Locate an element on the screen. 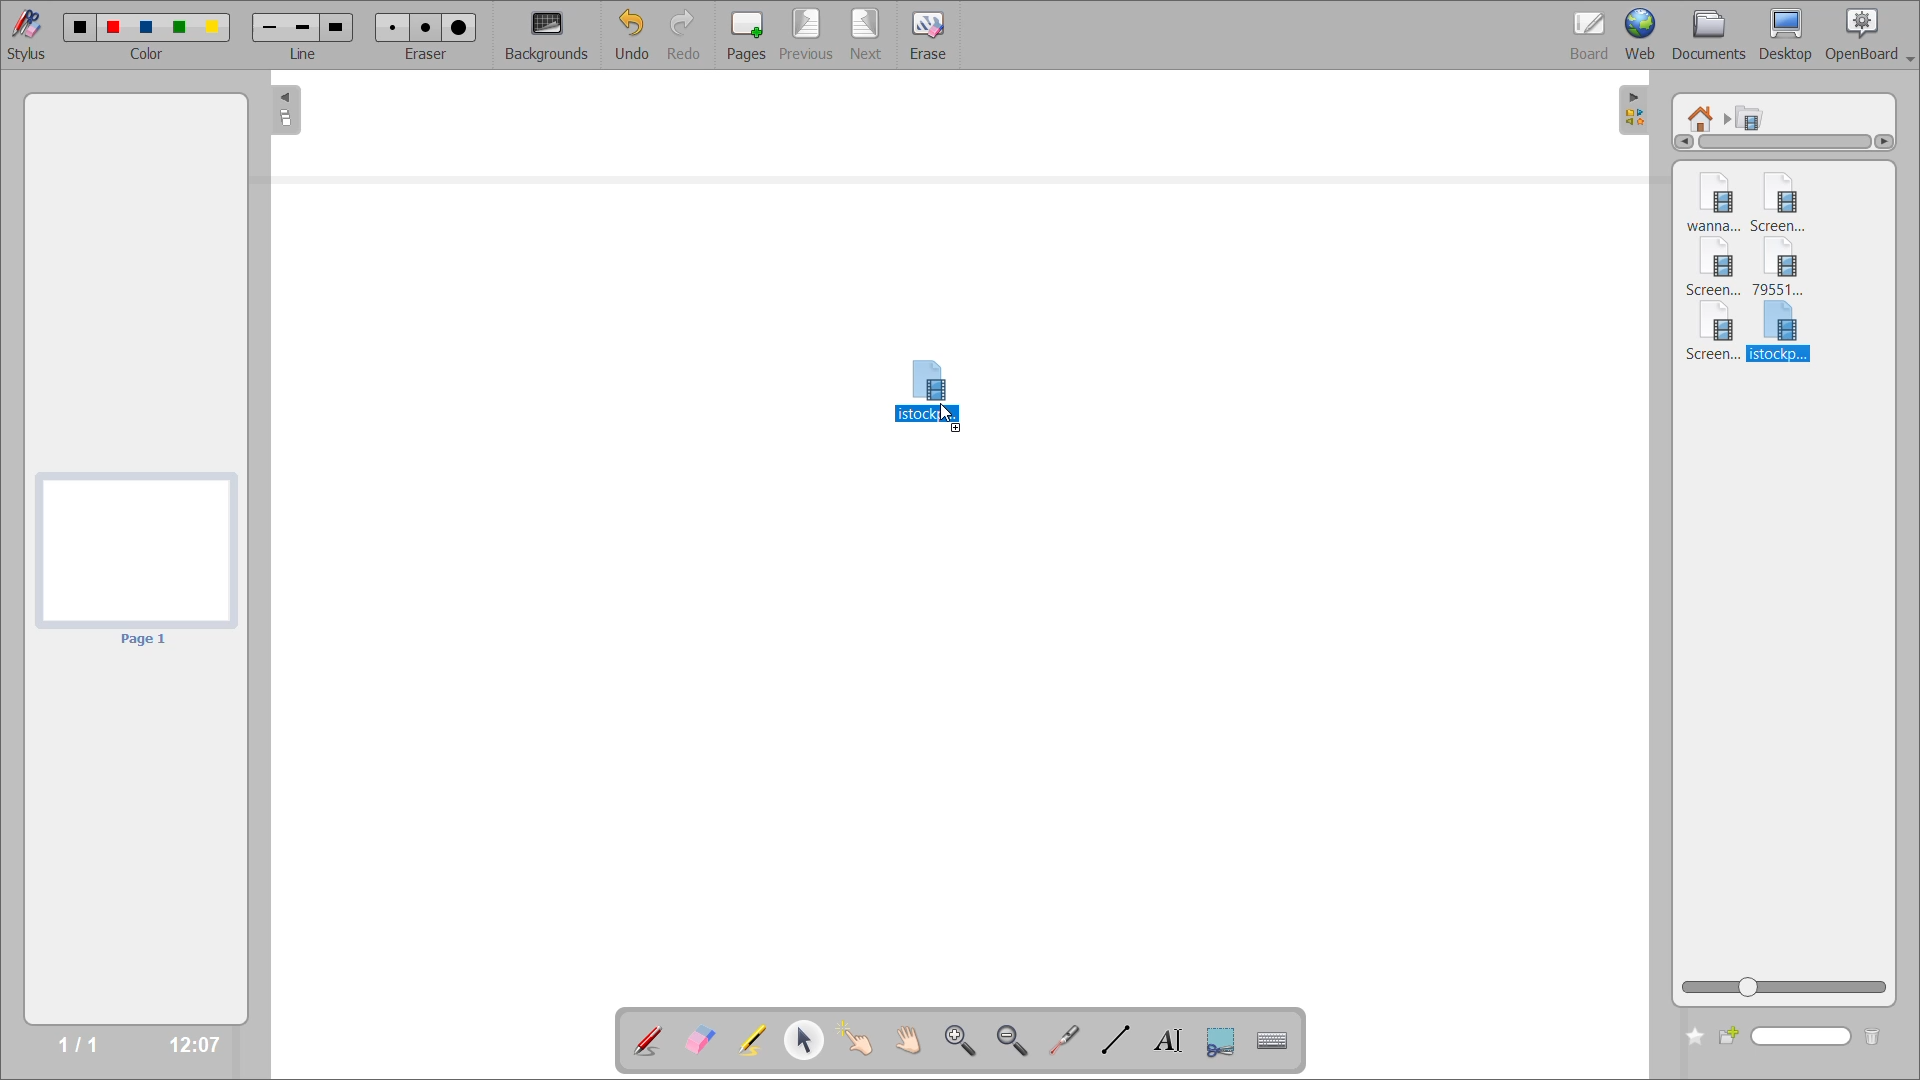  cursor is located at coordinates (951, 419).